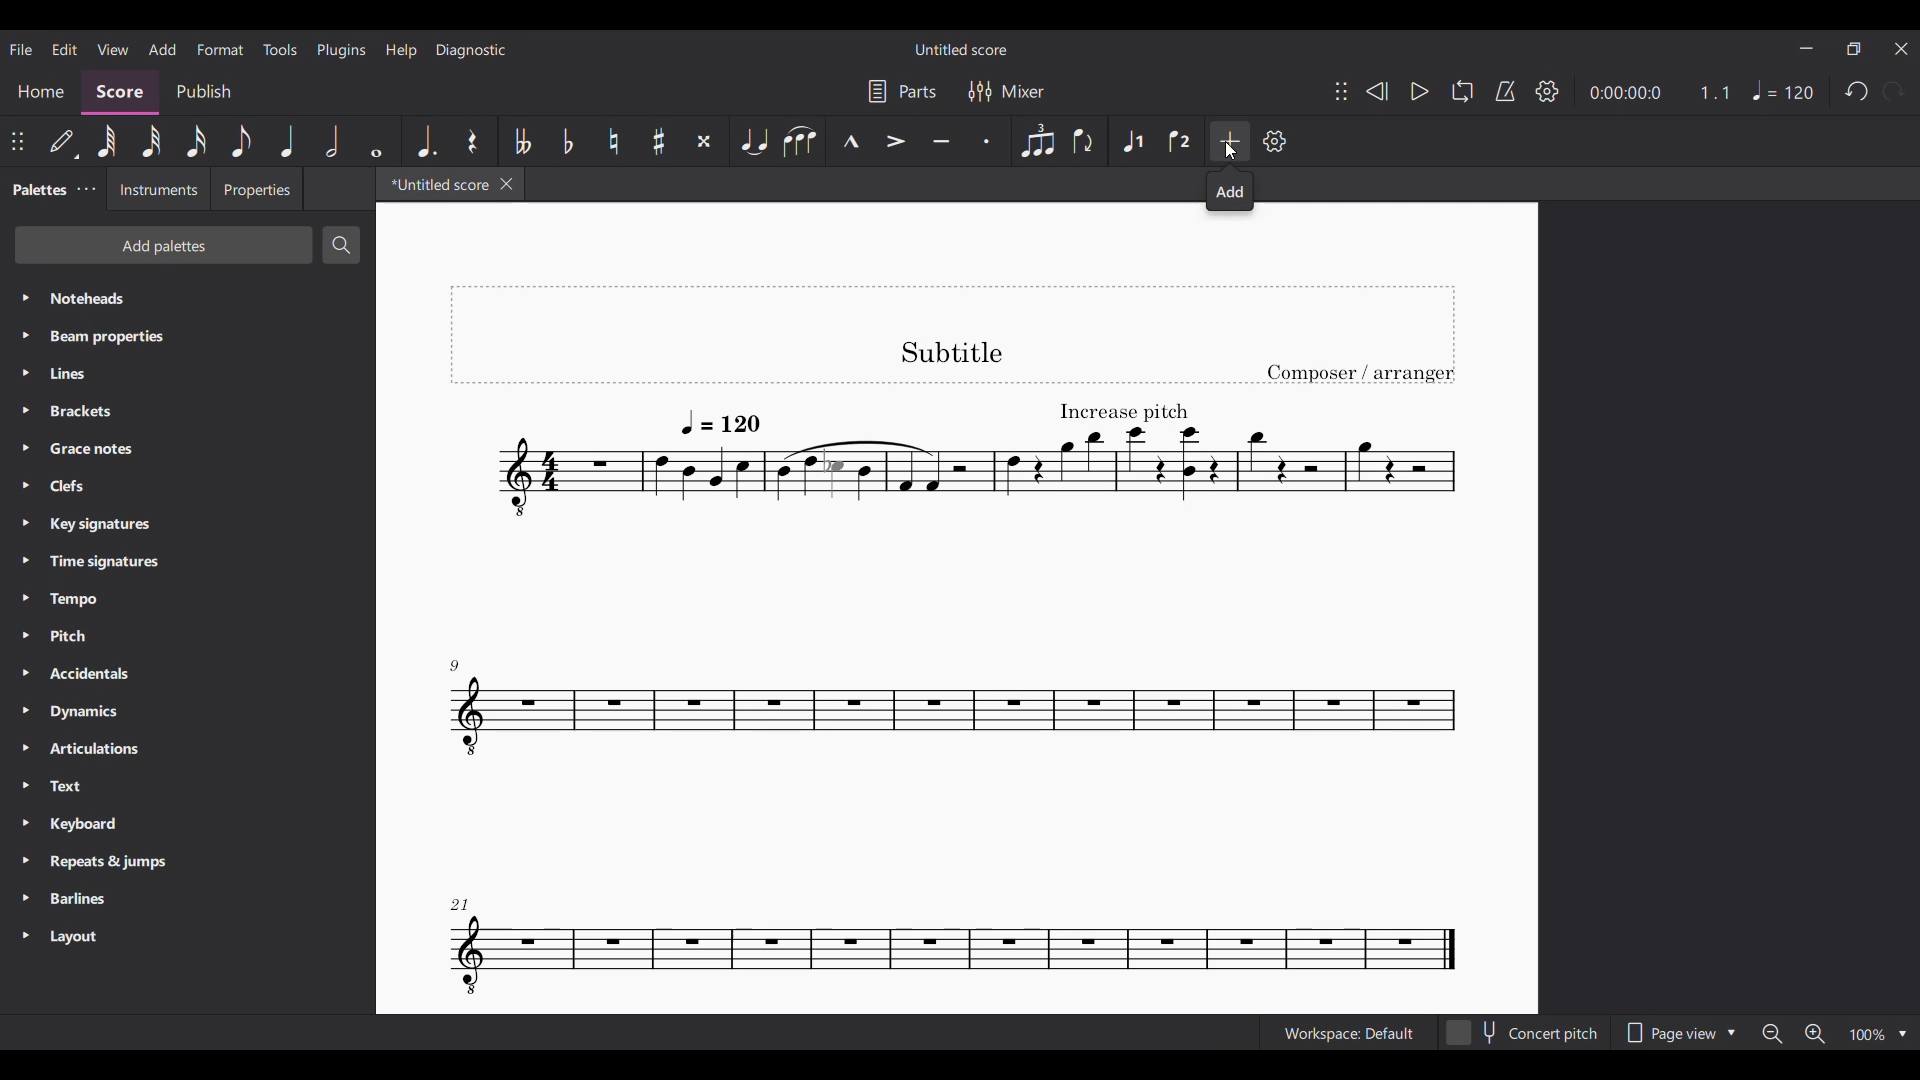 The height and width of the screenshot is (1080, 1920). I want to click on Instruments, so click(157, 189).